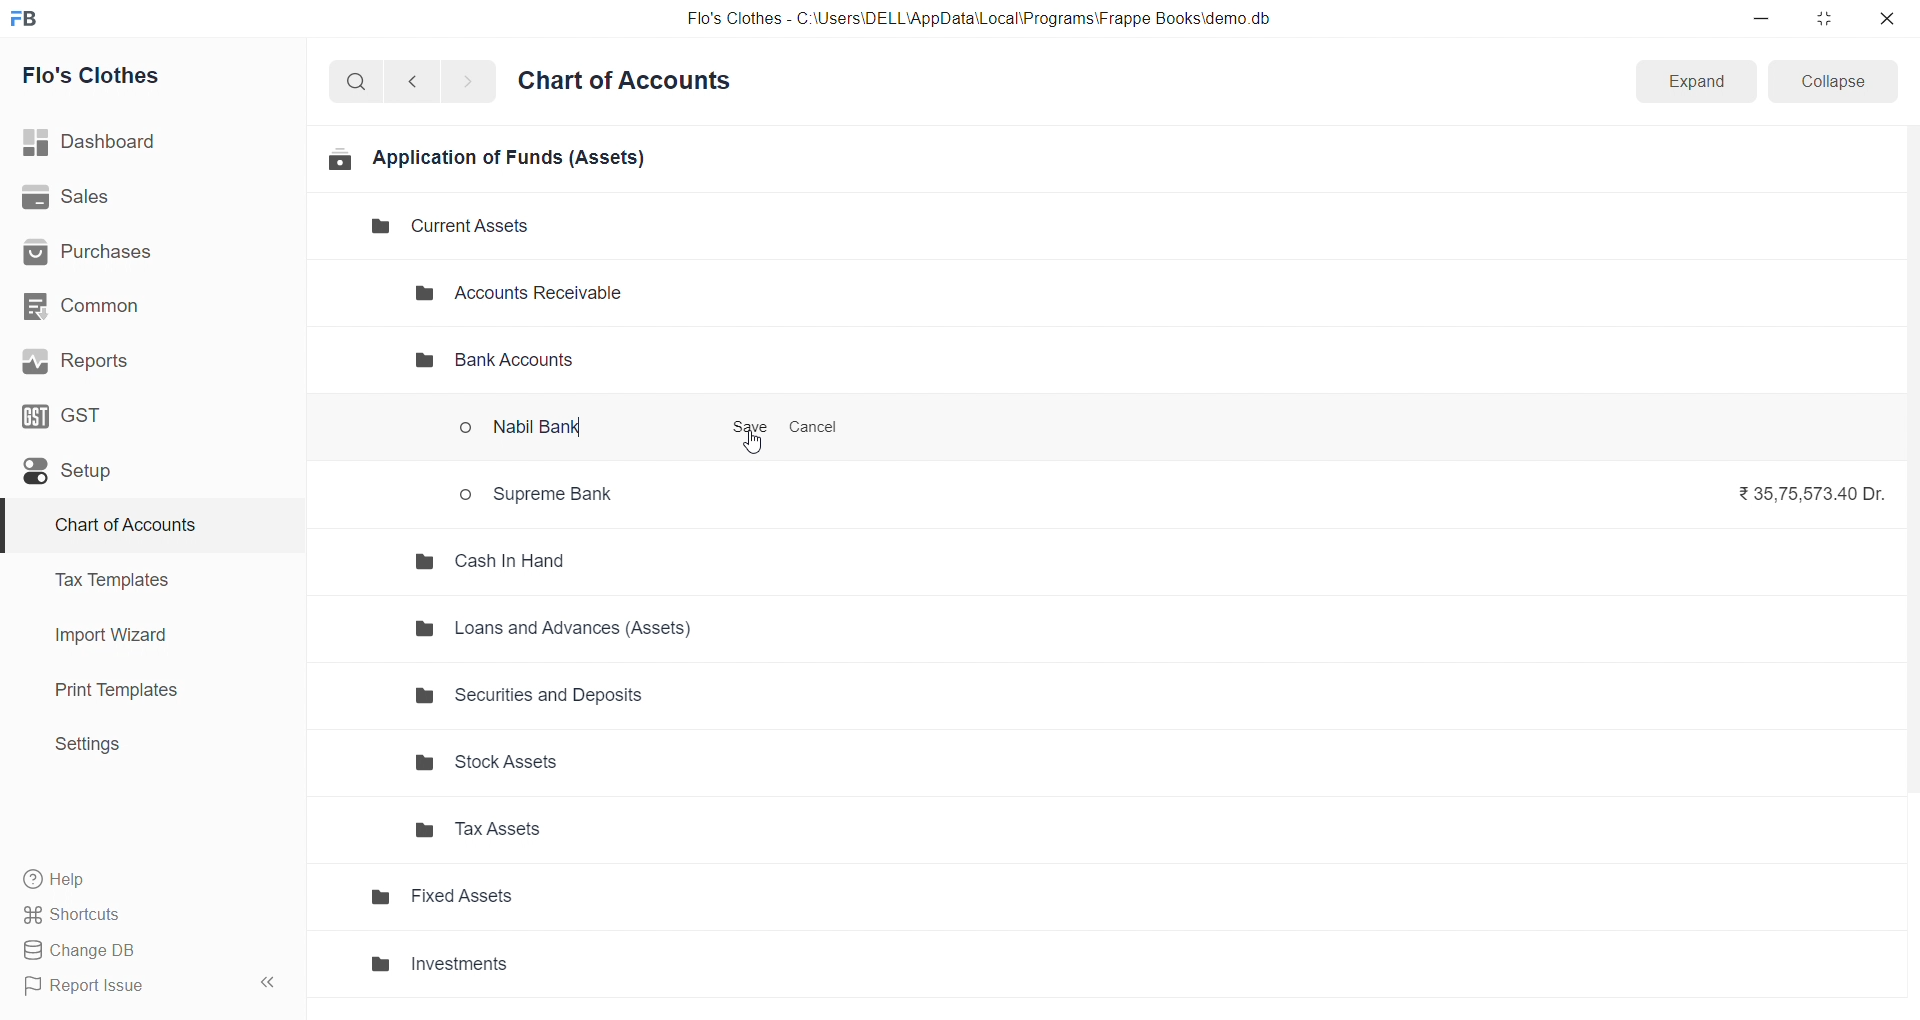  I want to click on Nabil Bank, so click(539, 431).